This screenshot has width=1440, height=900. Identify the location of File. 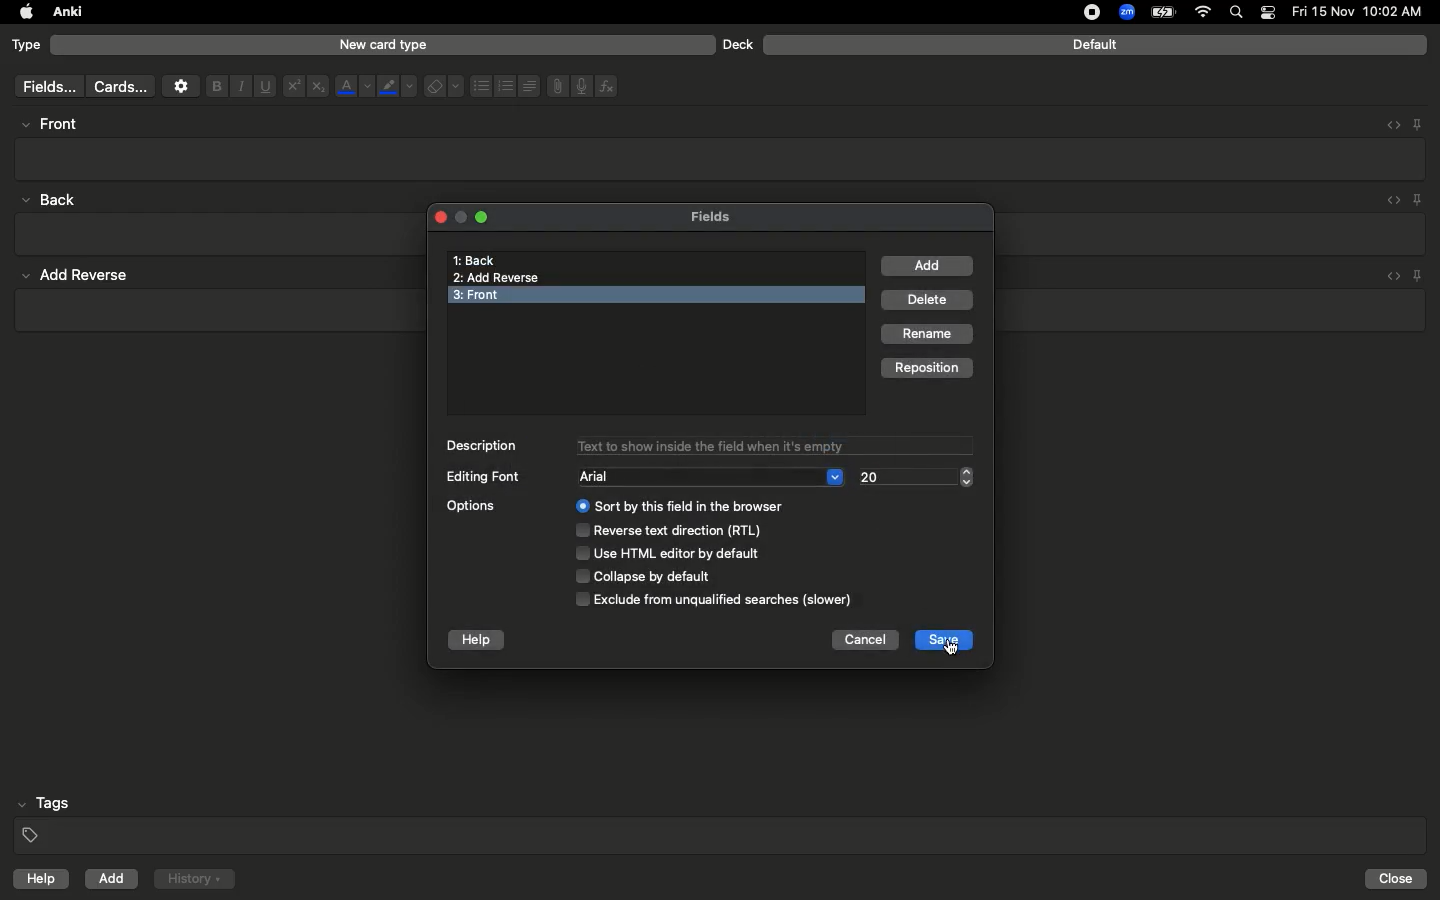
(554, 86).